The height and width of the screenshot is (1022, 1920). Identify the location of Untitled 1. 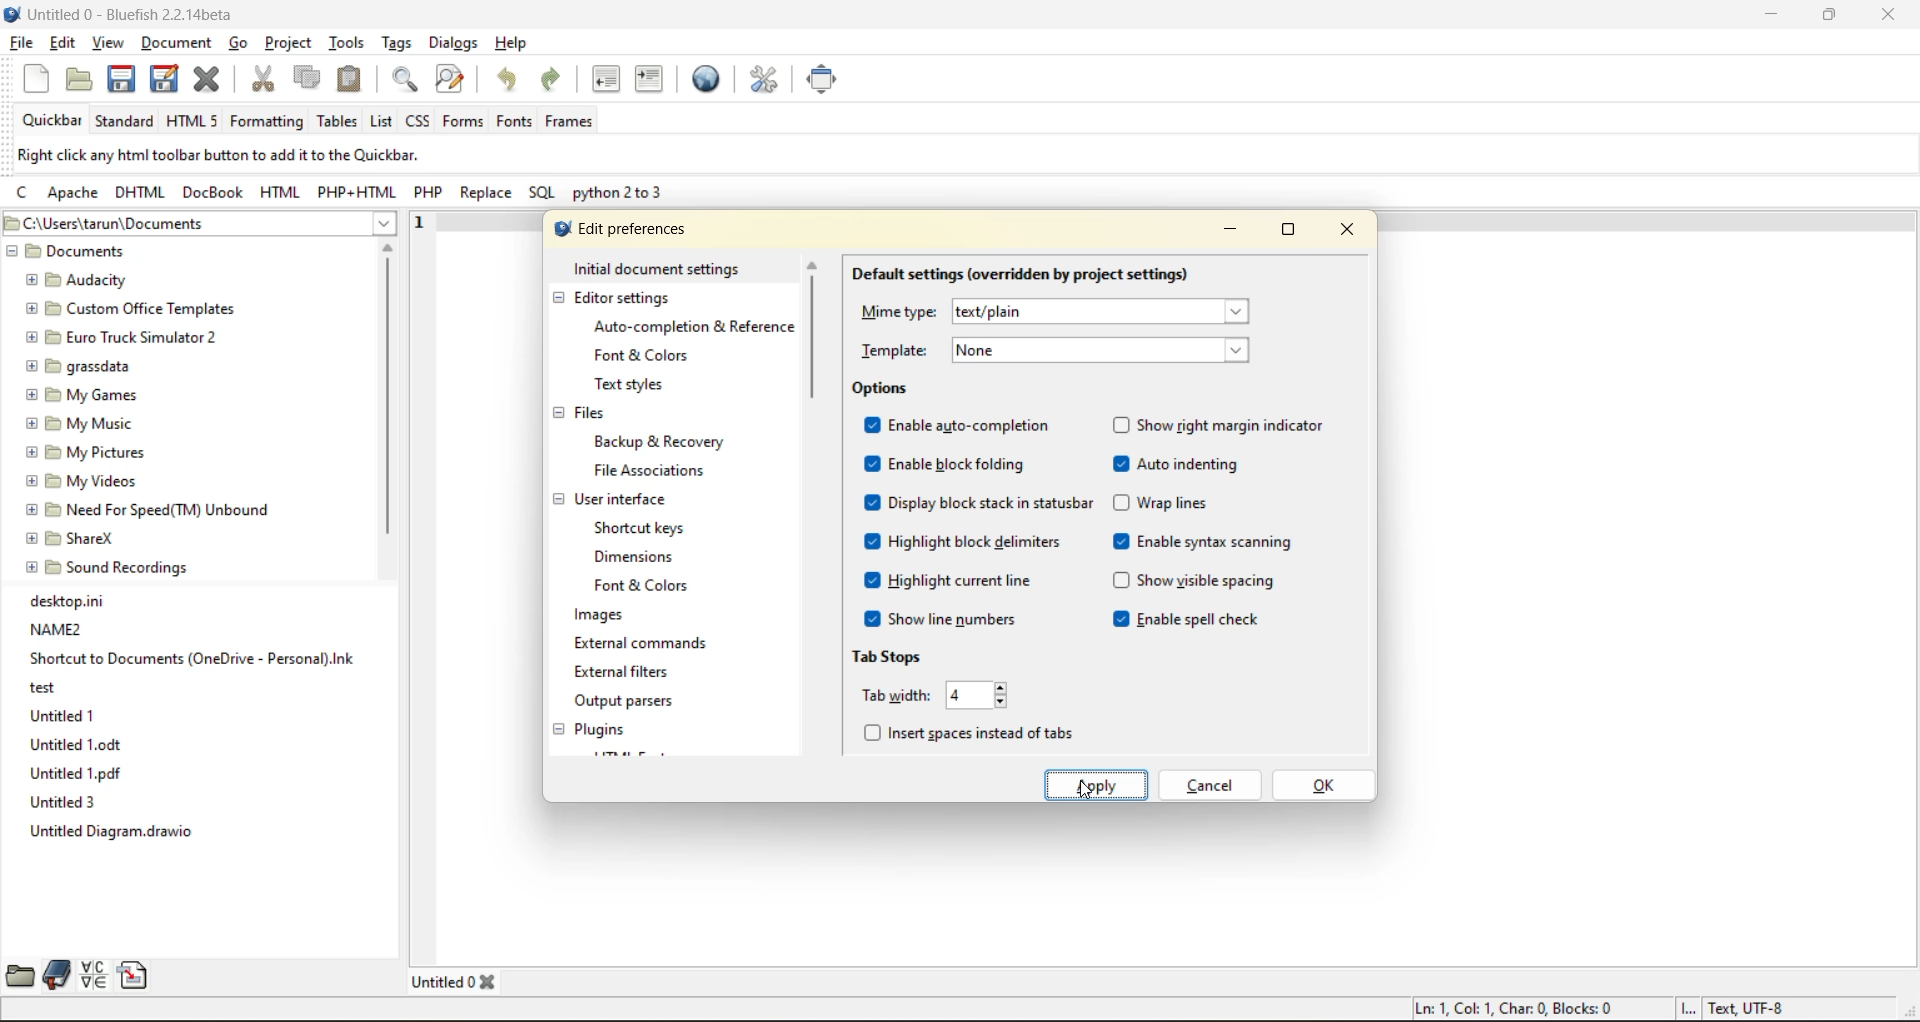
(61, 714).